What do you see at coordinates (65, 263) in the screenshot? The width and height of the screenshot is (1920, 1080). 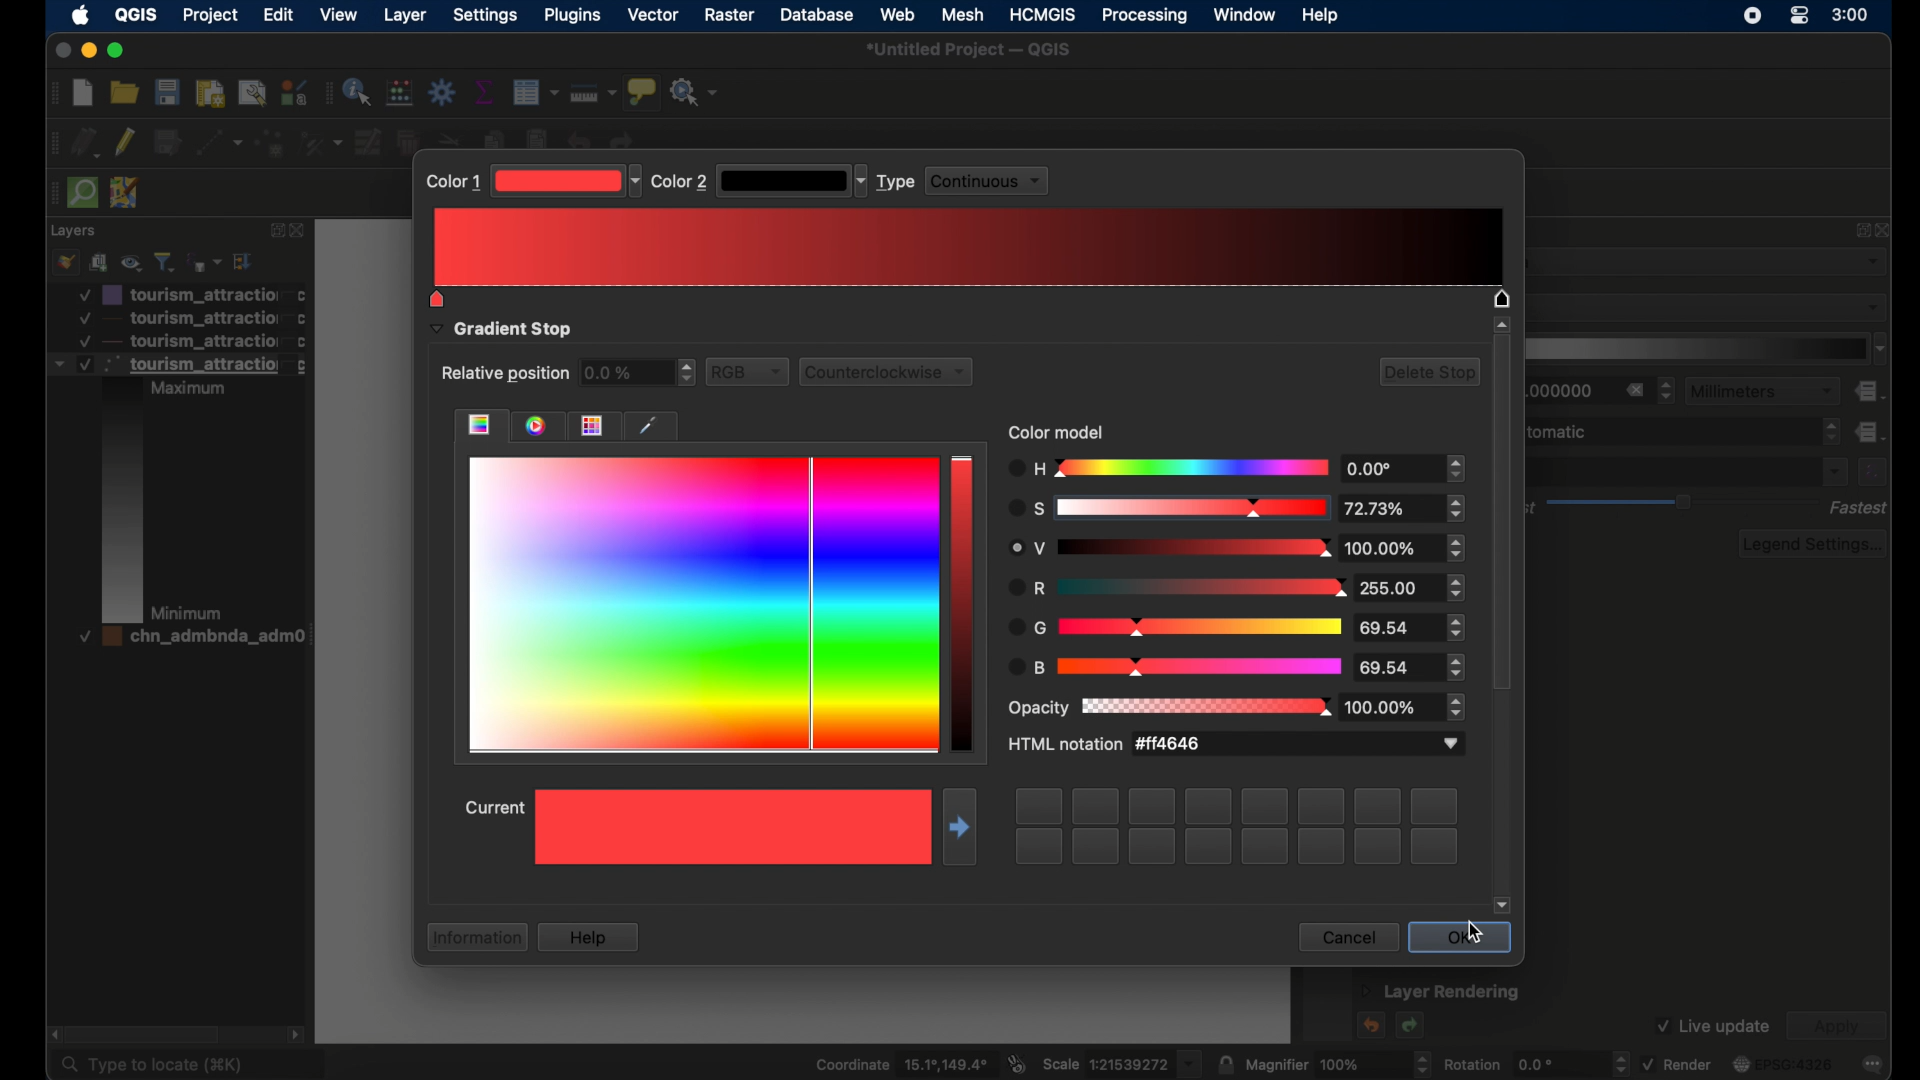 I see `open styling panel` at bounding box center [65, 263].